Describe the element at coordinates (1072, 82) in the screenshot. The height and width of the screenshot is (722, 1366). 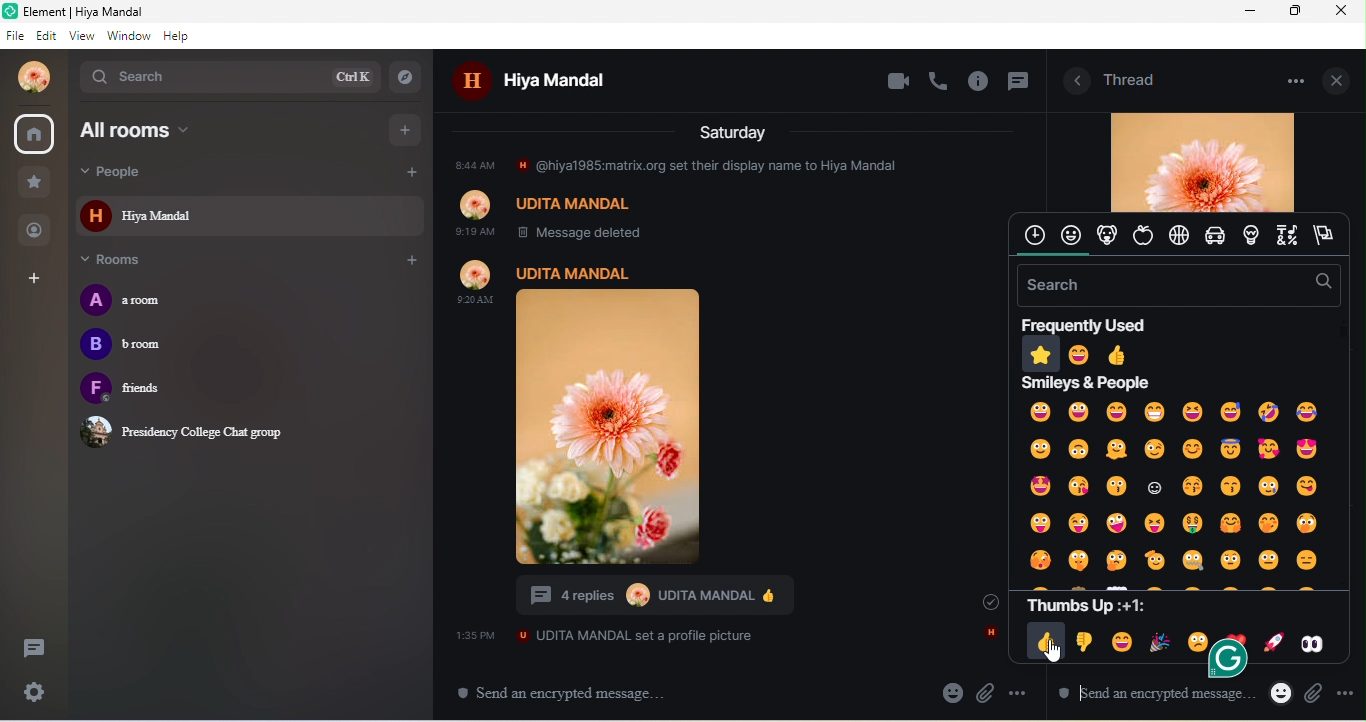
I see `room information` at that location.